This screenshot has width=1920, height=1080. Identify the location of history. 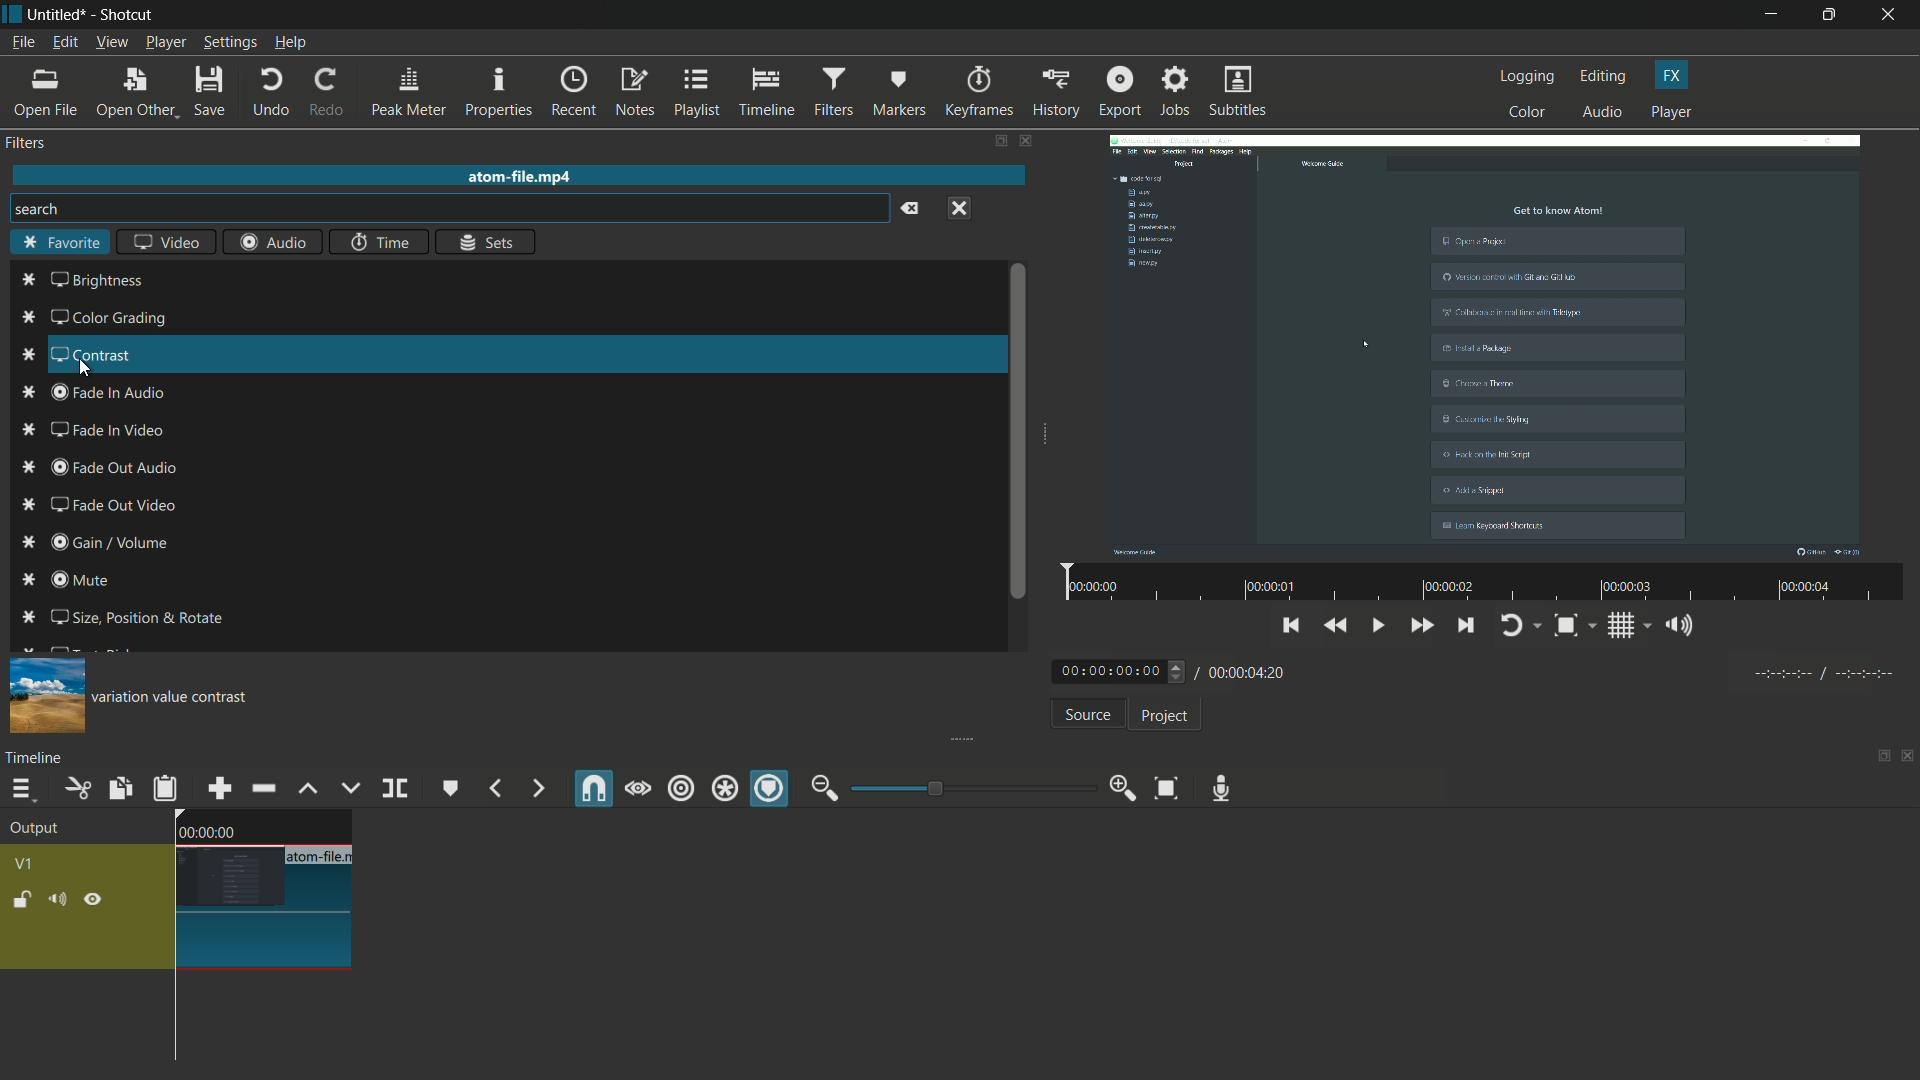
(1053, 92).